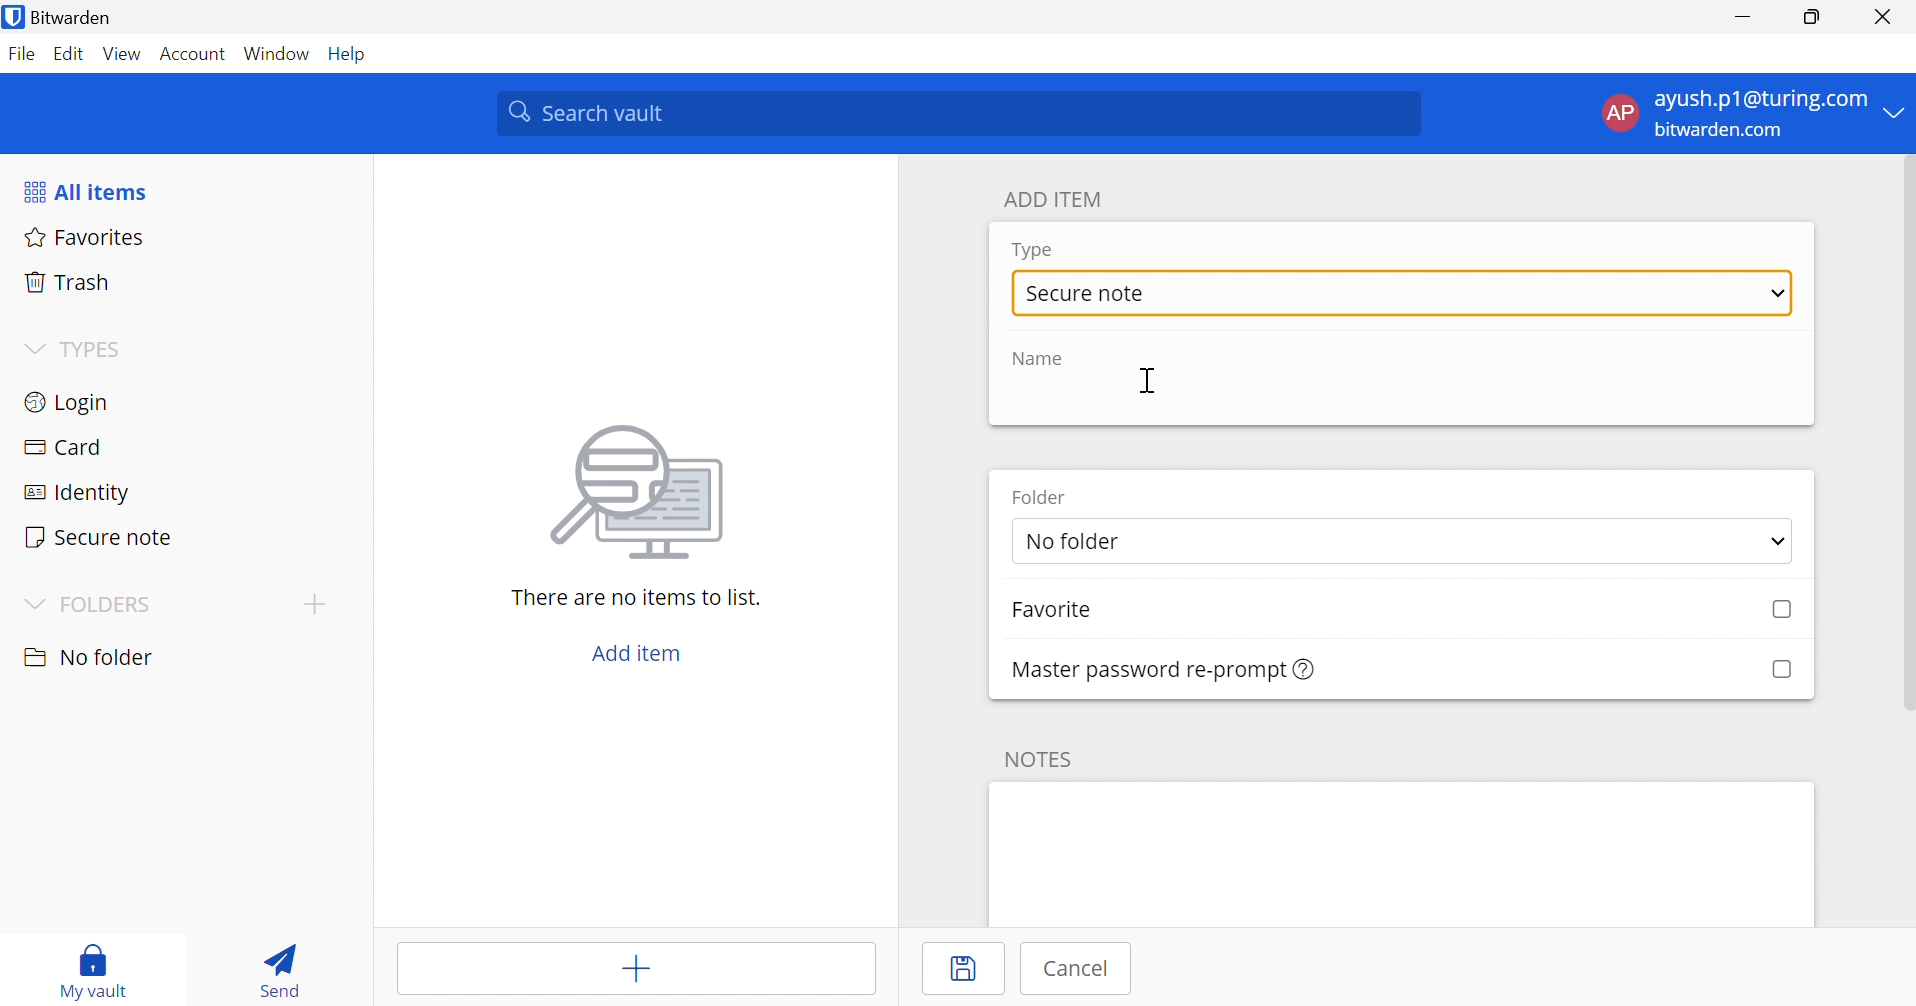  Describe the element at coordinates (65, 405) in the screenshot. I see `Login` at that location.